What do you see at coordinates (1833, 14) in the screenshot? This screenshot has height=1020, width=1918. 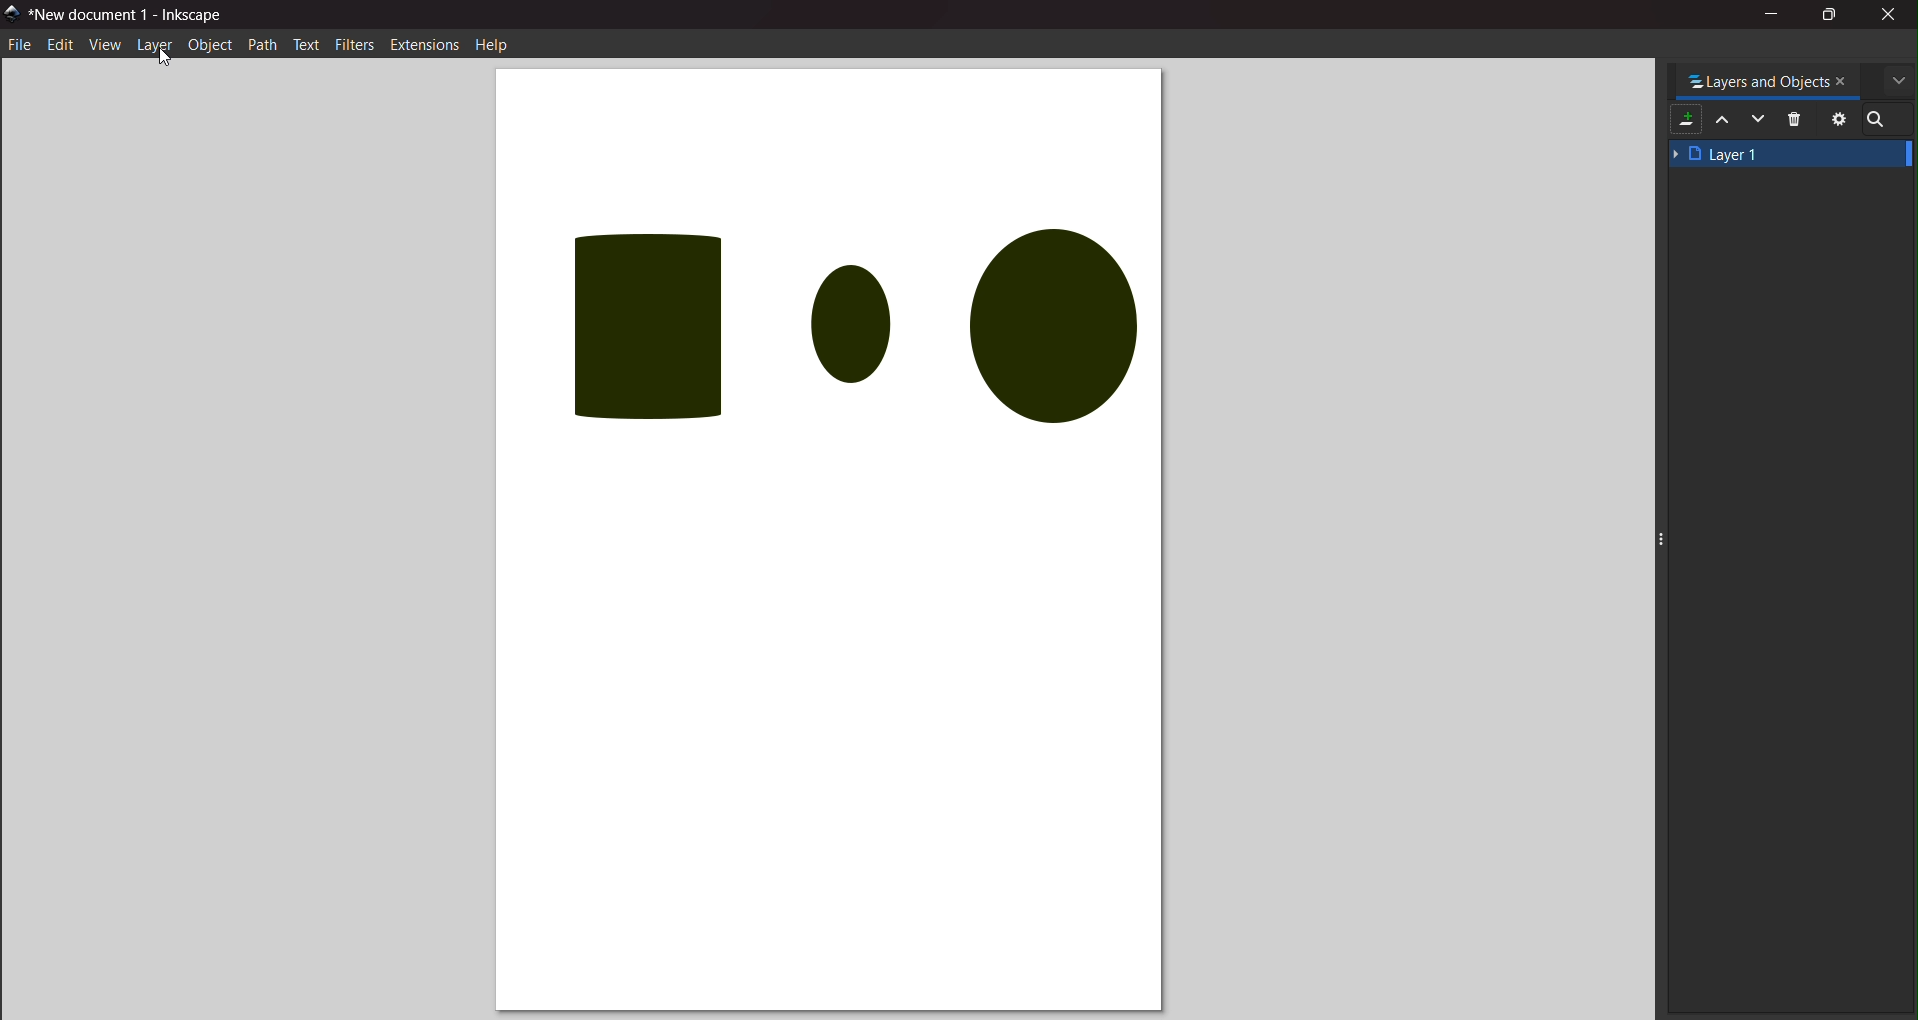 I see `maximize` at bounding box center [1833, 14].